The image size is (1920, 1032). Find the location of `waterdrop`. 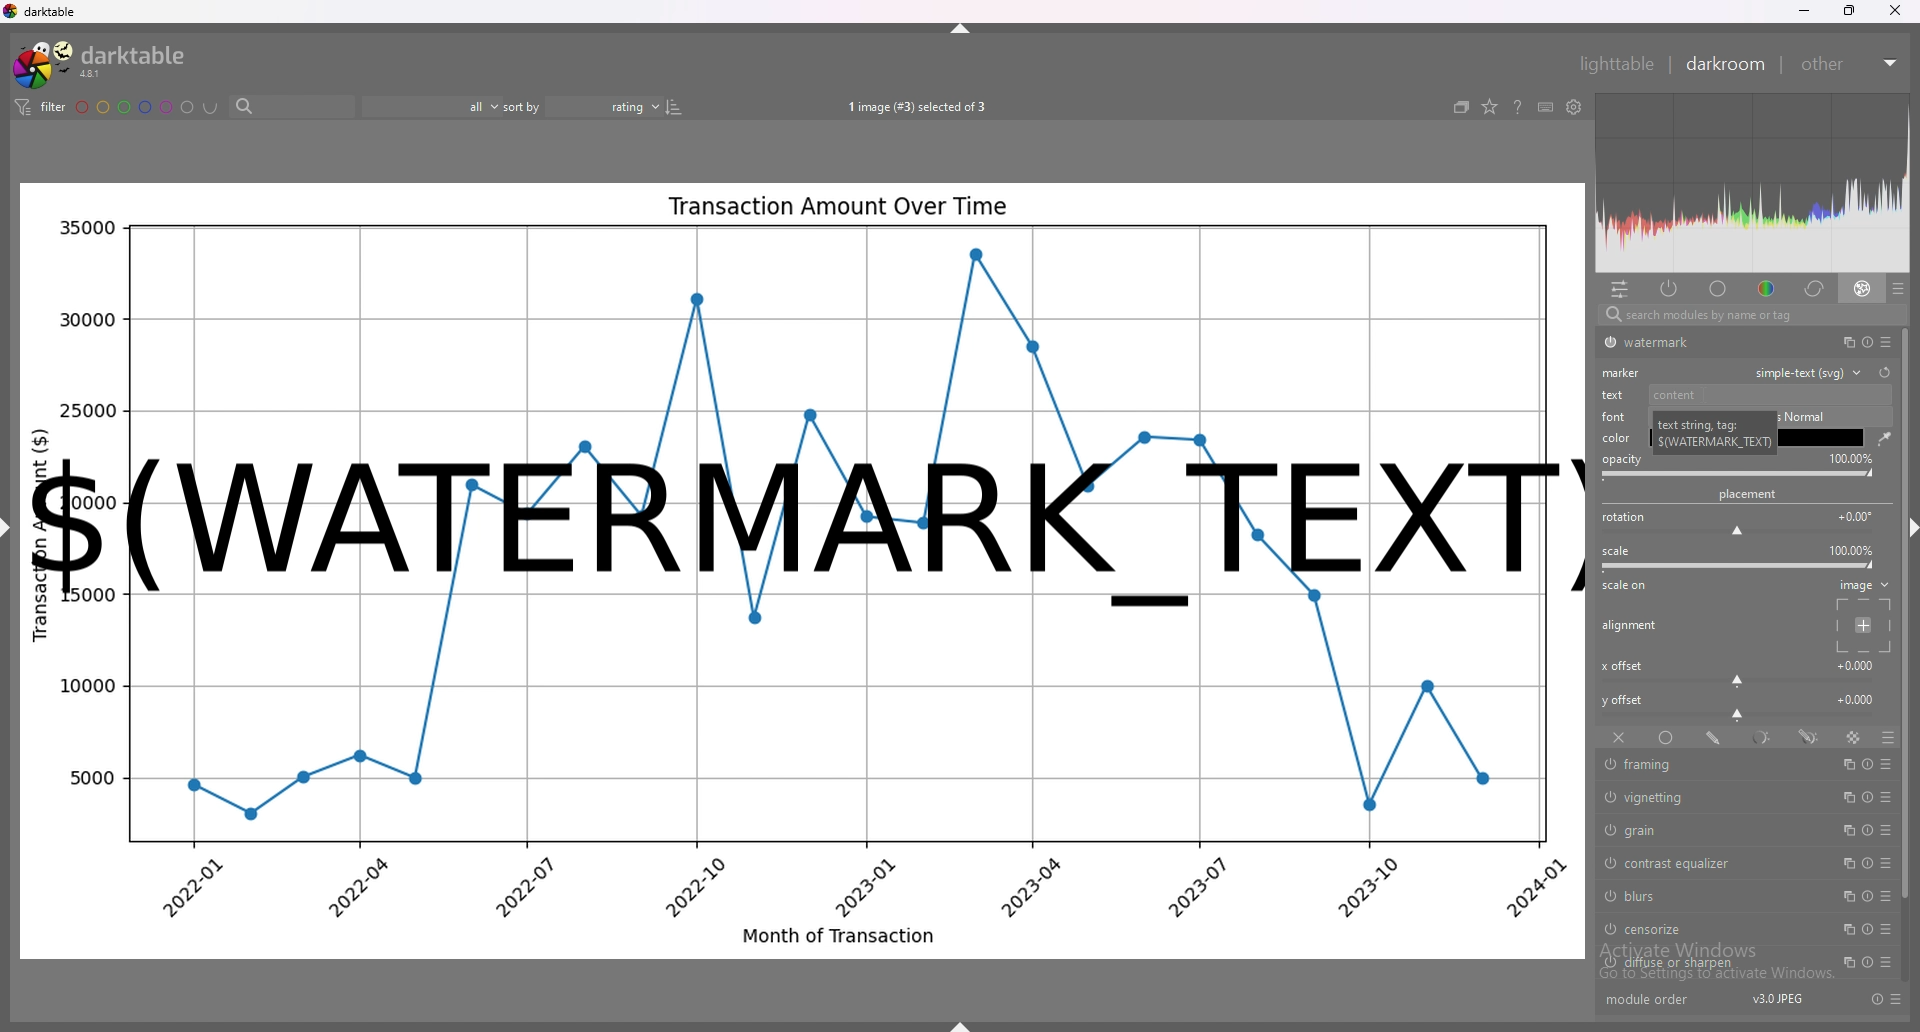

waterdrop is located at coordinates (1883, 439).